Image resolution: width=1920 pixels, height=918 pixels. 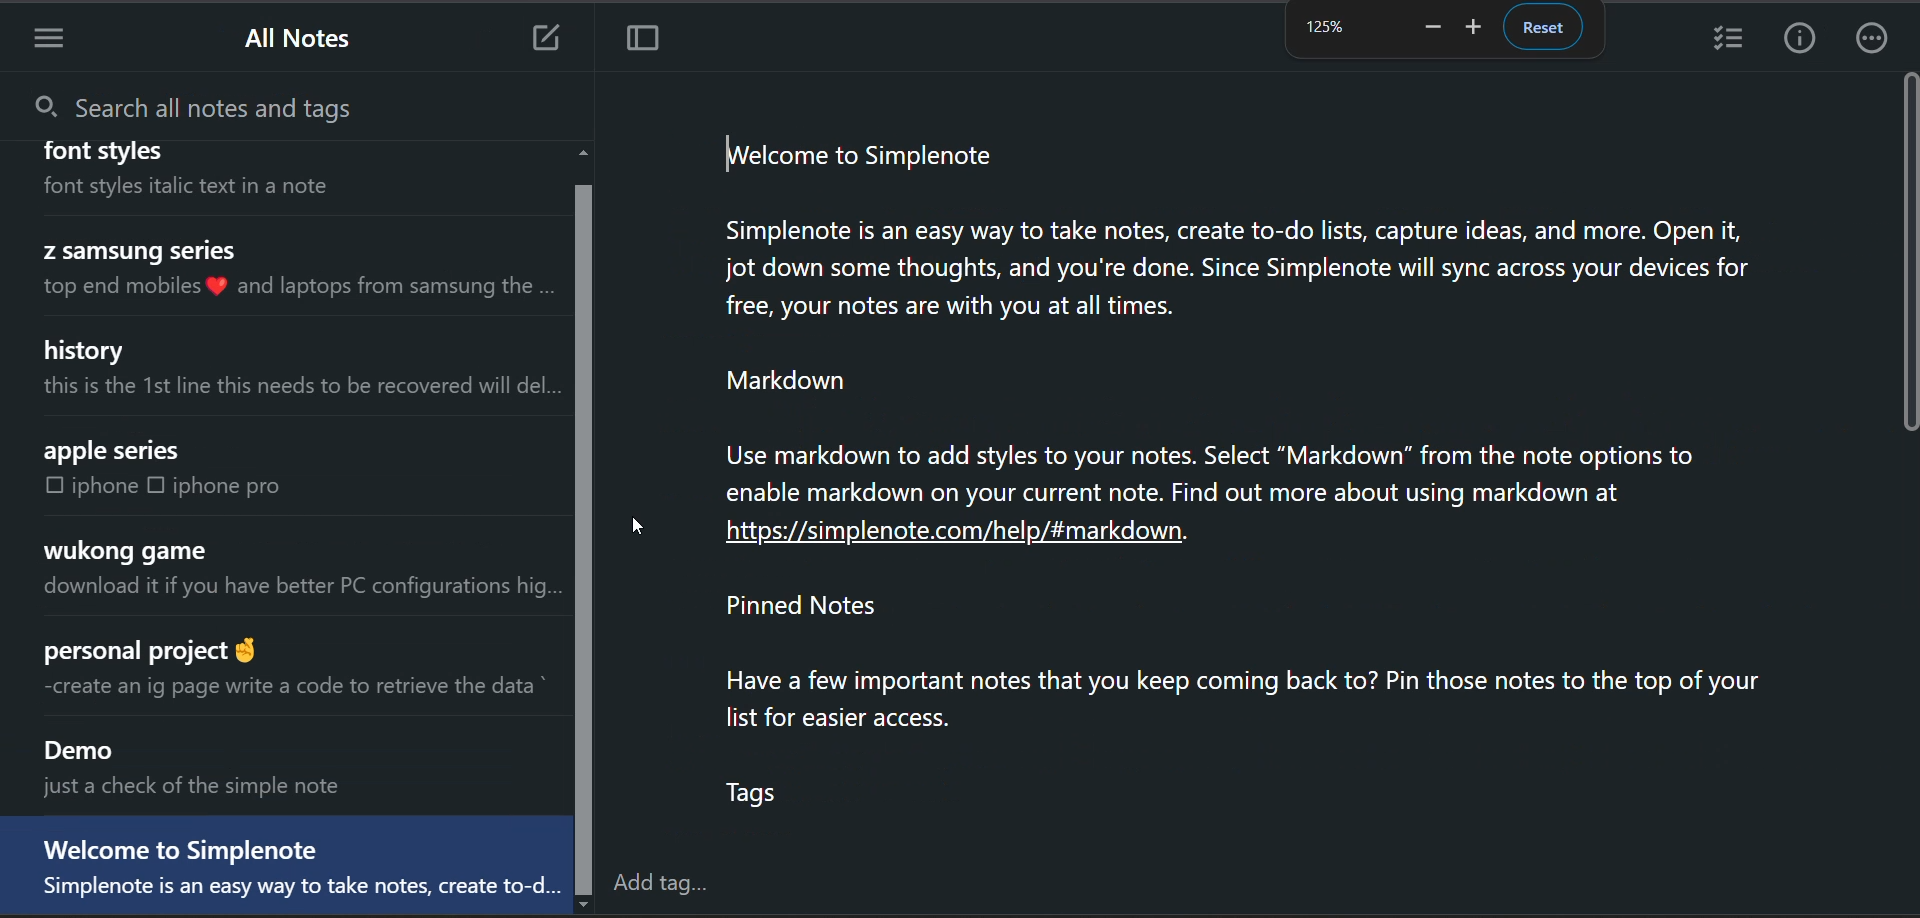 I want to click on checkbox, so click(x=158, y=486).